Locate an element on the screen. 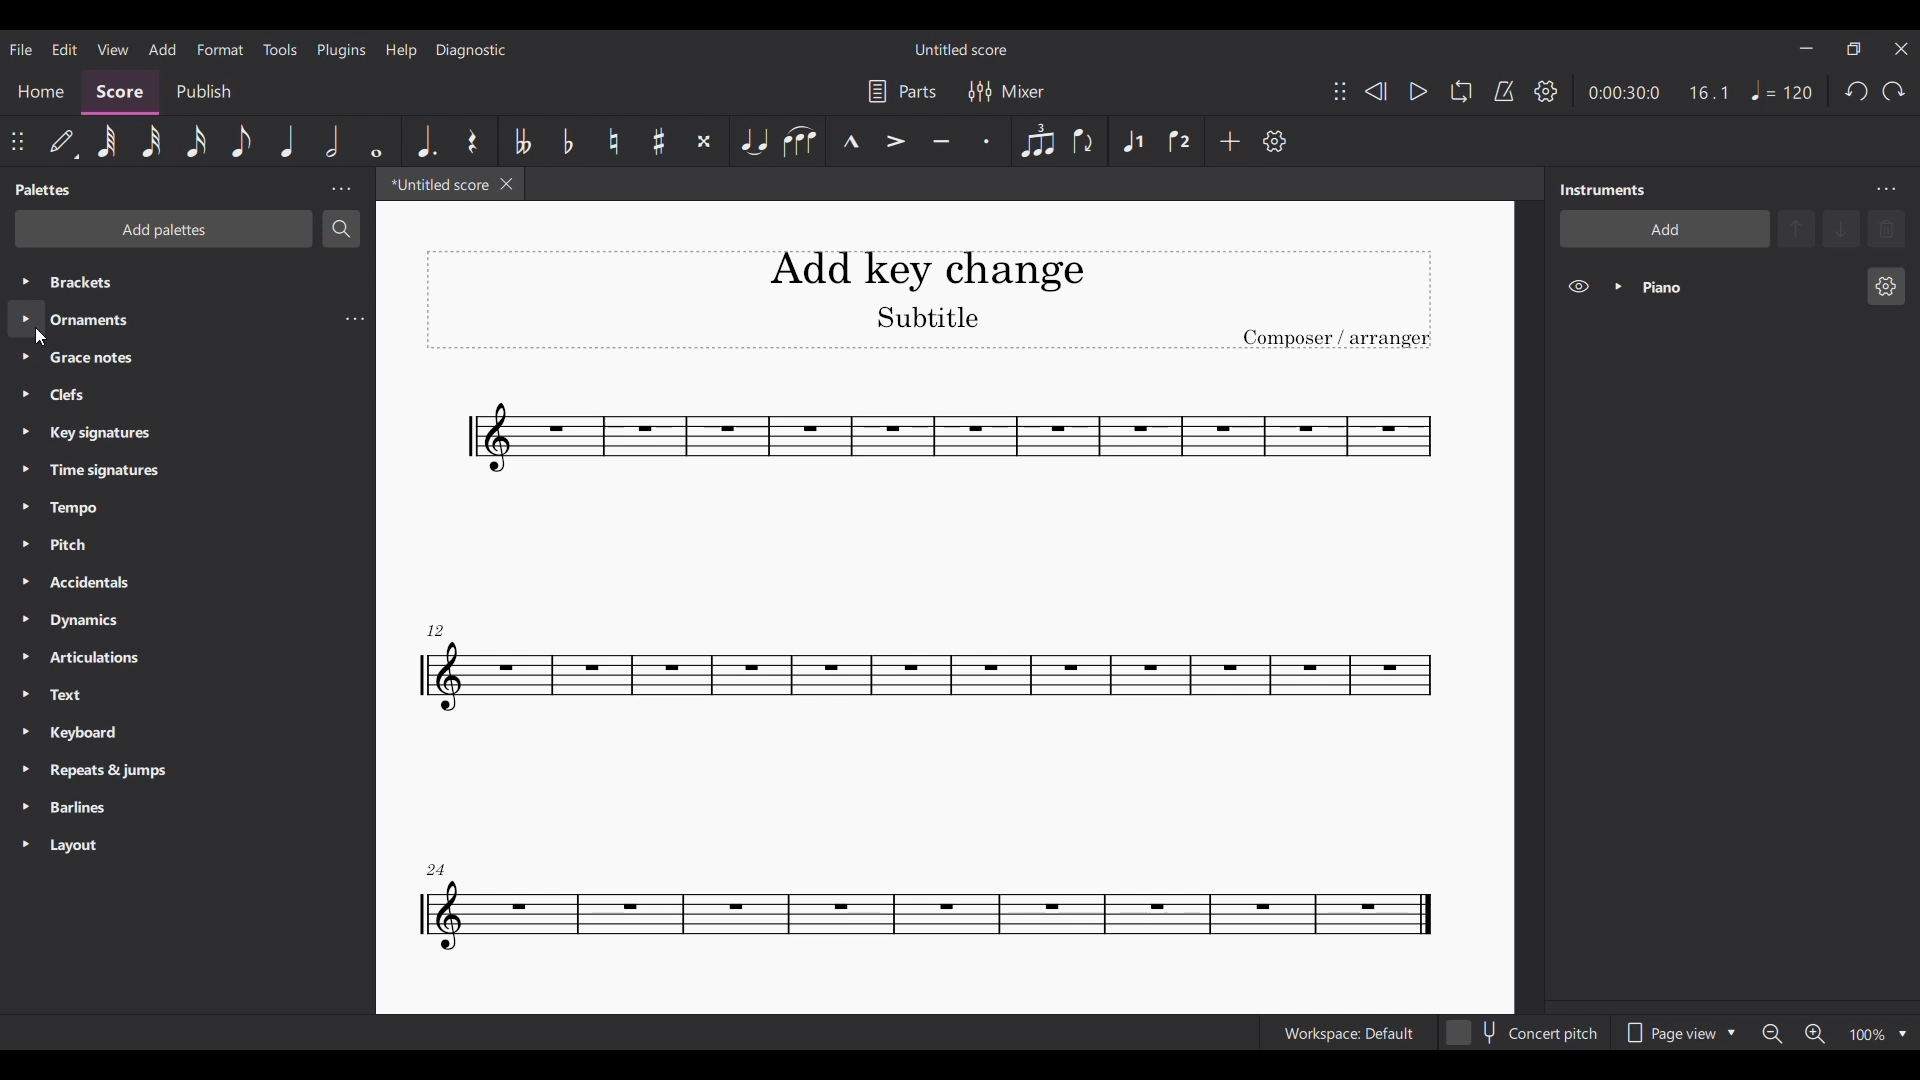  Augmentation dot is located at coordinates (426, 141).